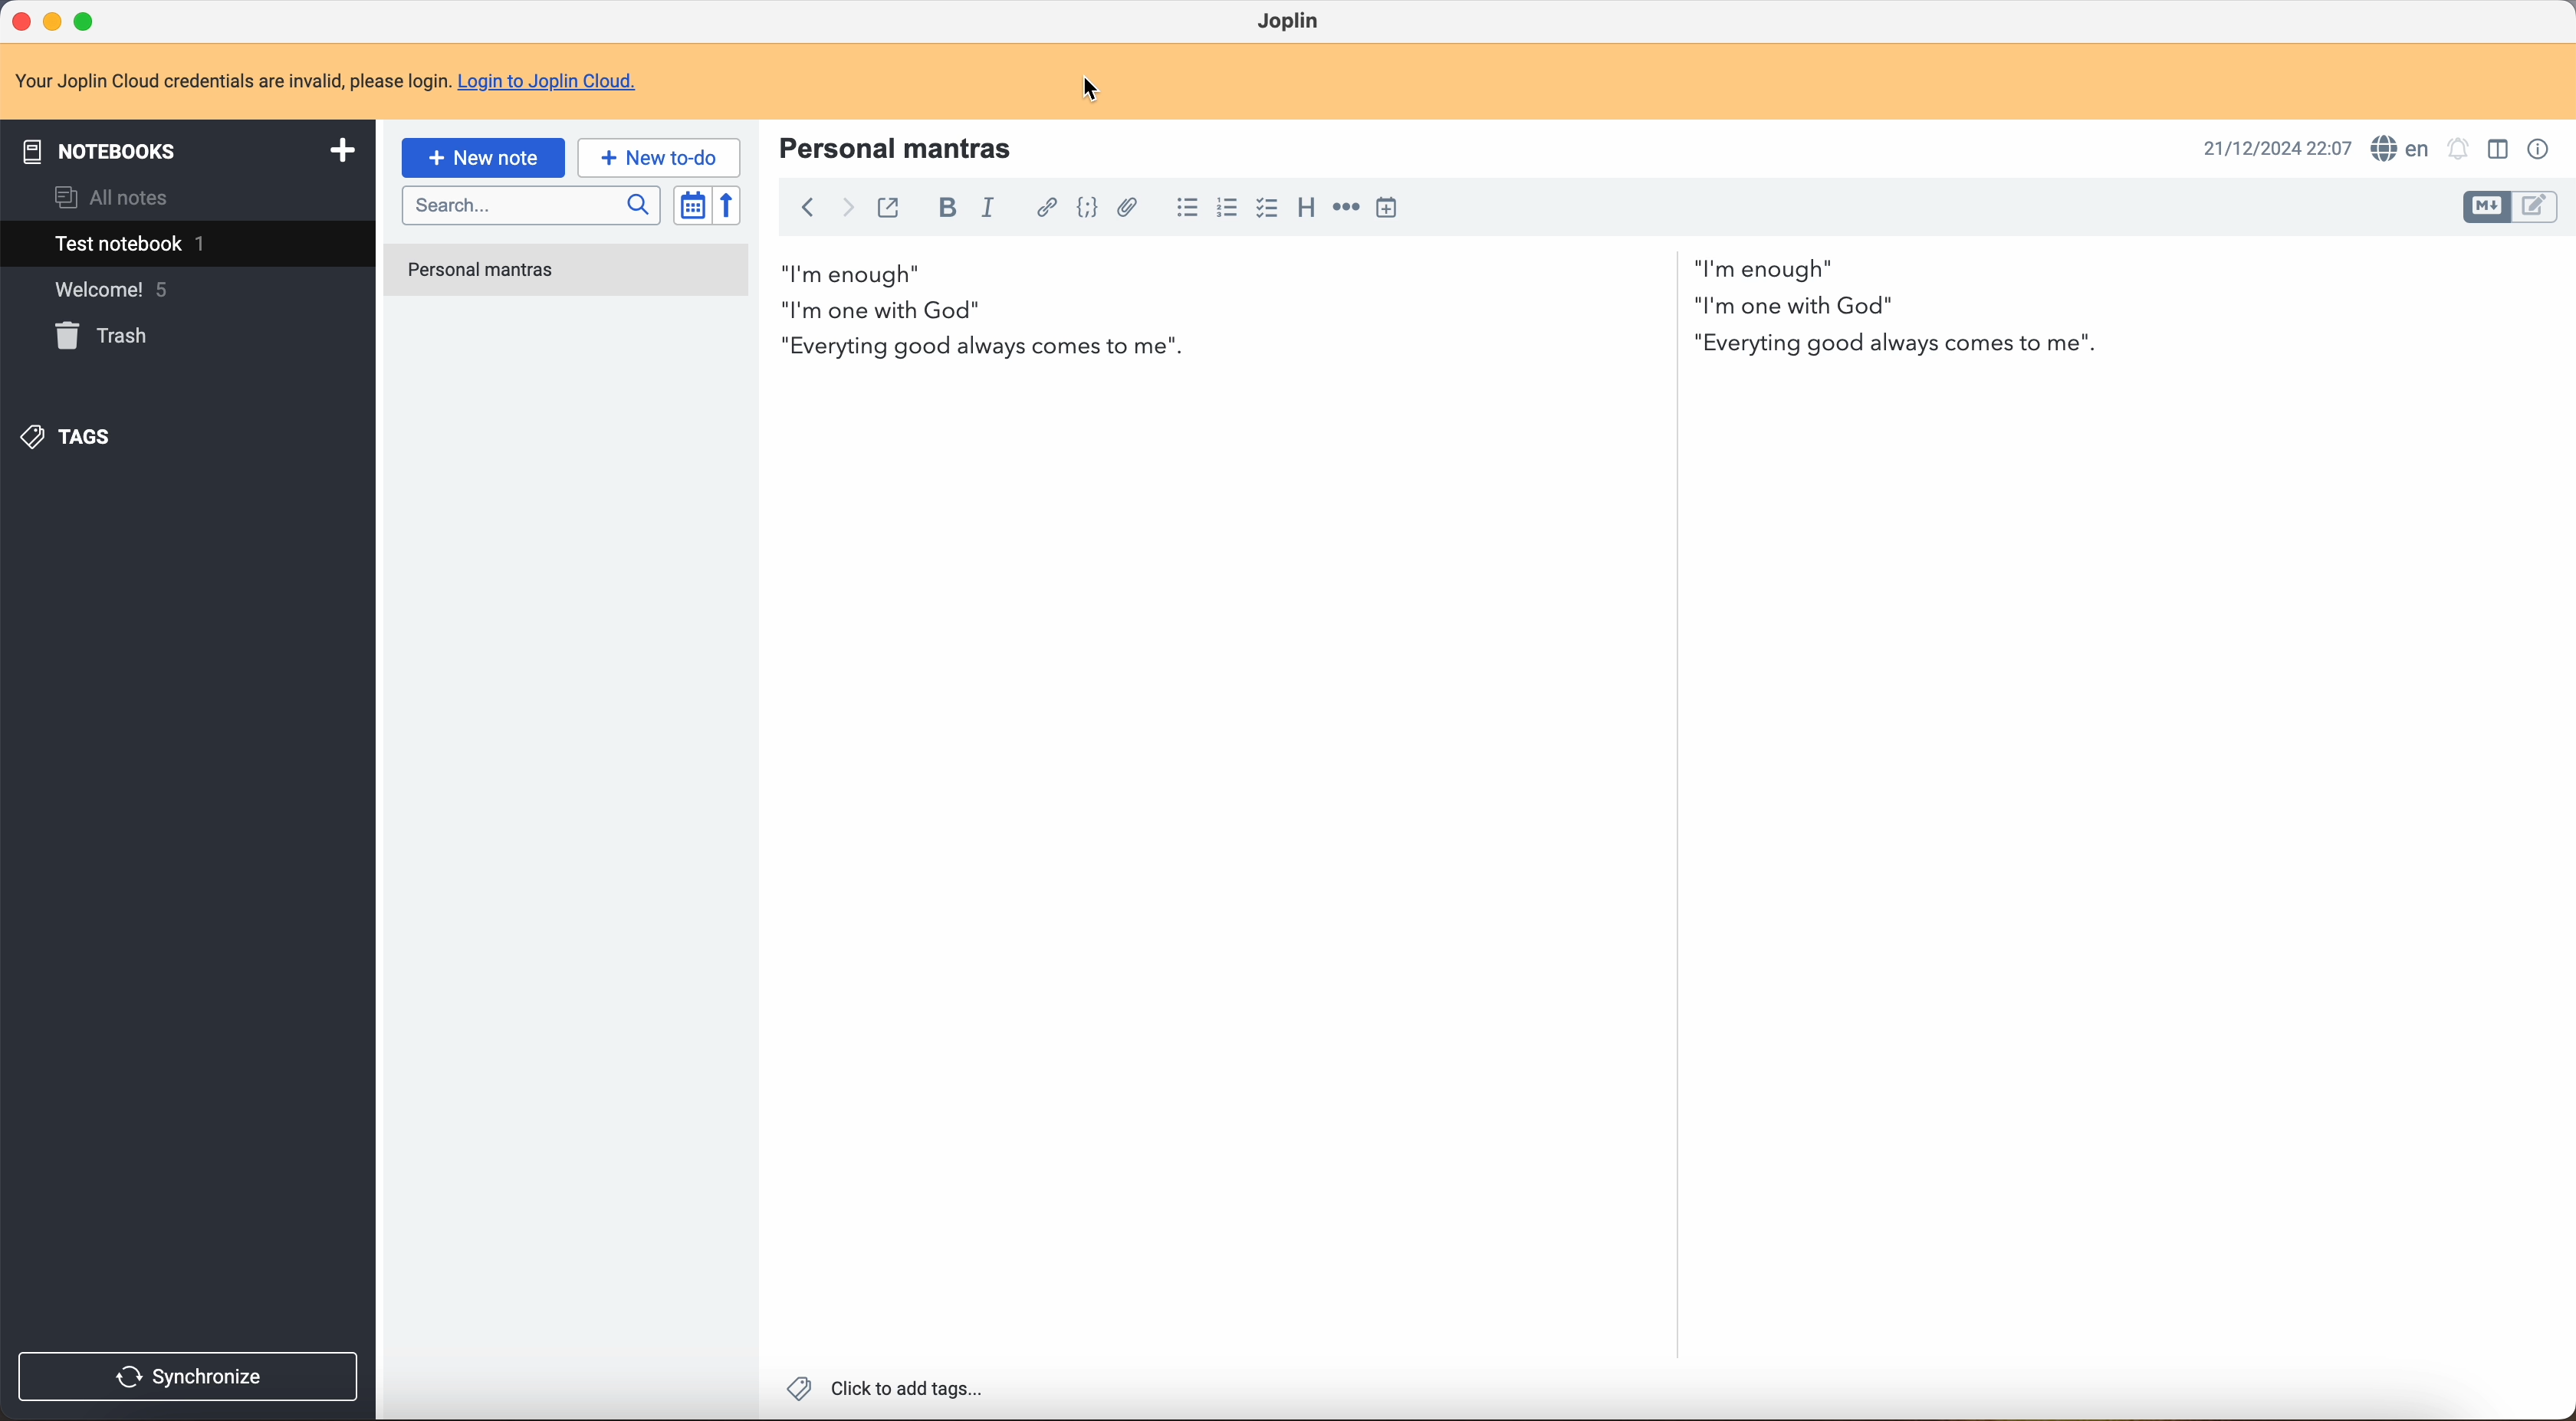 Image resolution: width=2576 pixels, height=1421 pixels. I want to click on importing and exporting notes, so click(539, 324).